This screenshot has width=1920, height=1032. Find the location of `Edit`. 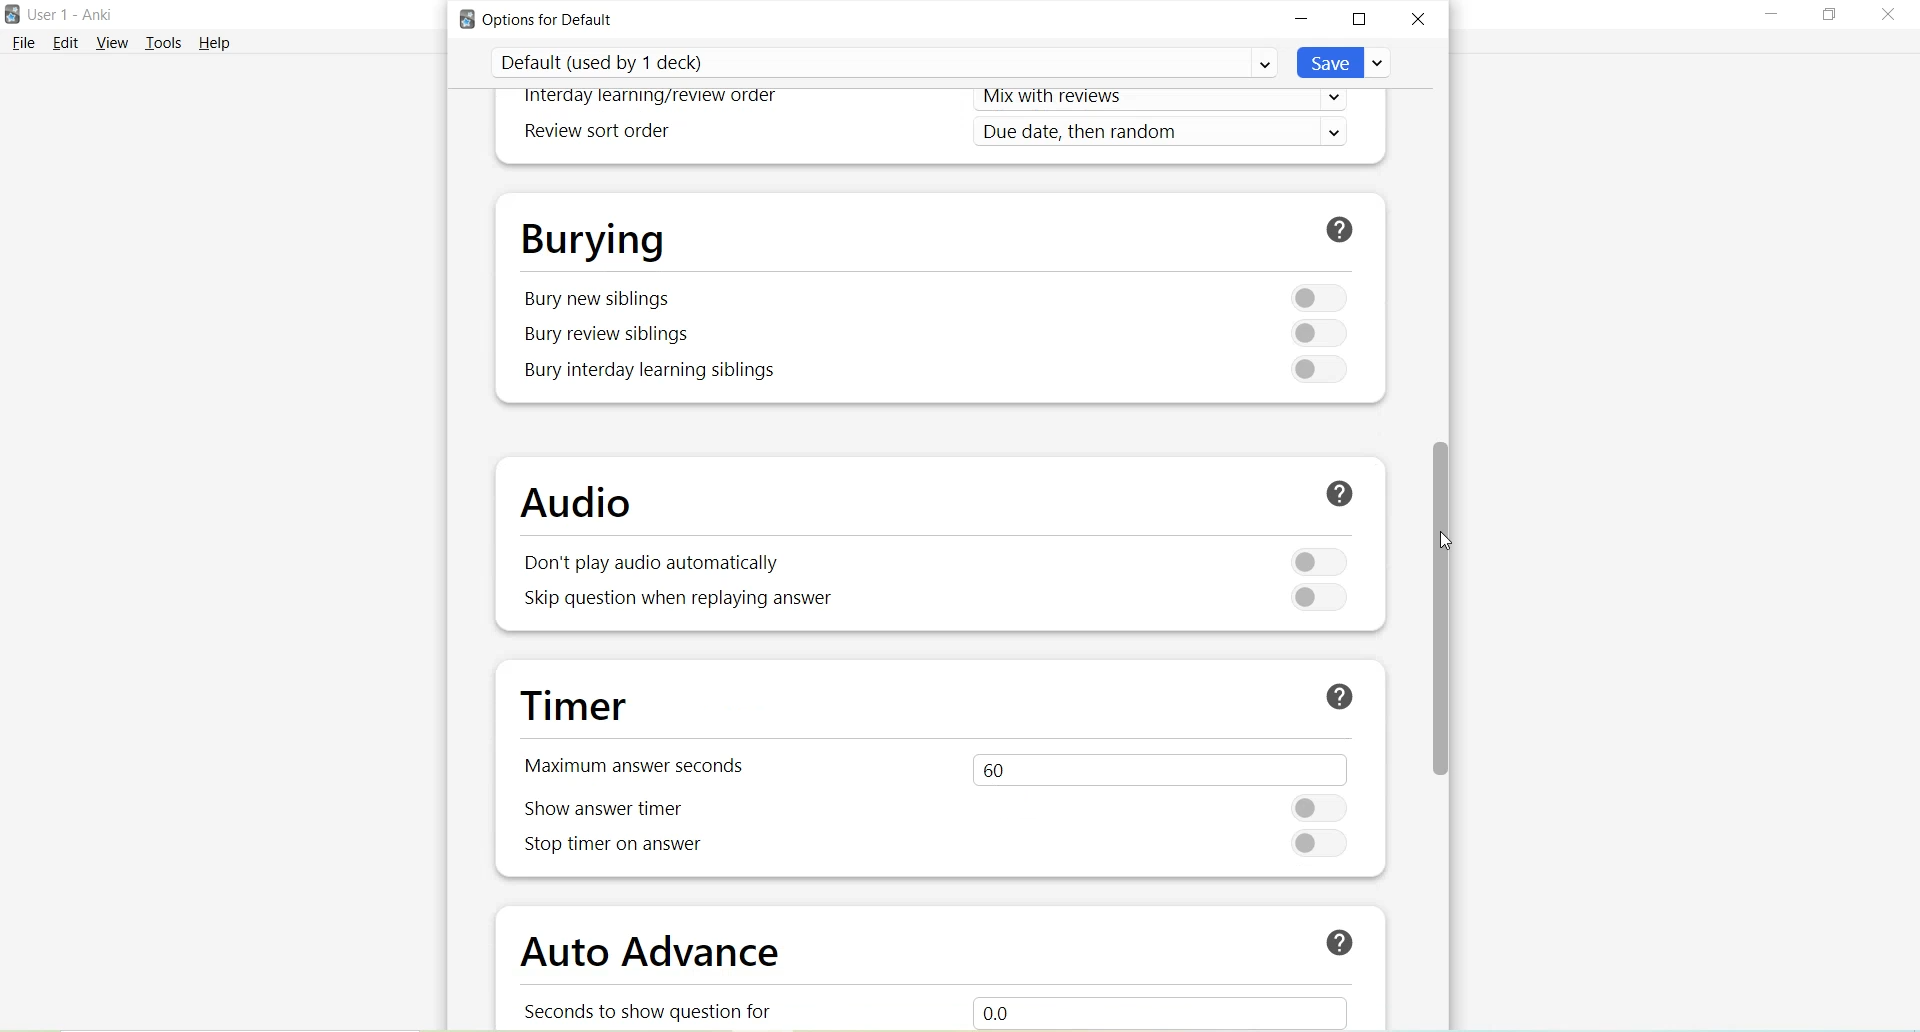

Edit is located at coordinates (67, 42).